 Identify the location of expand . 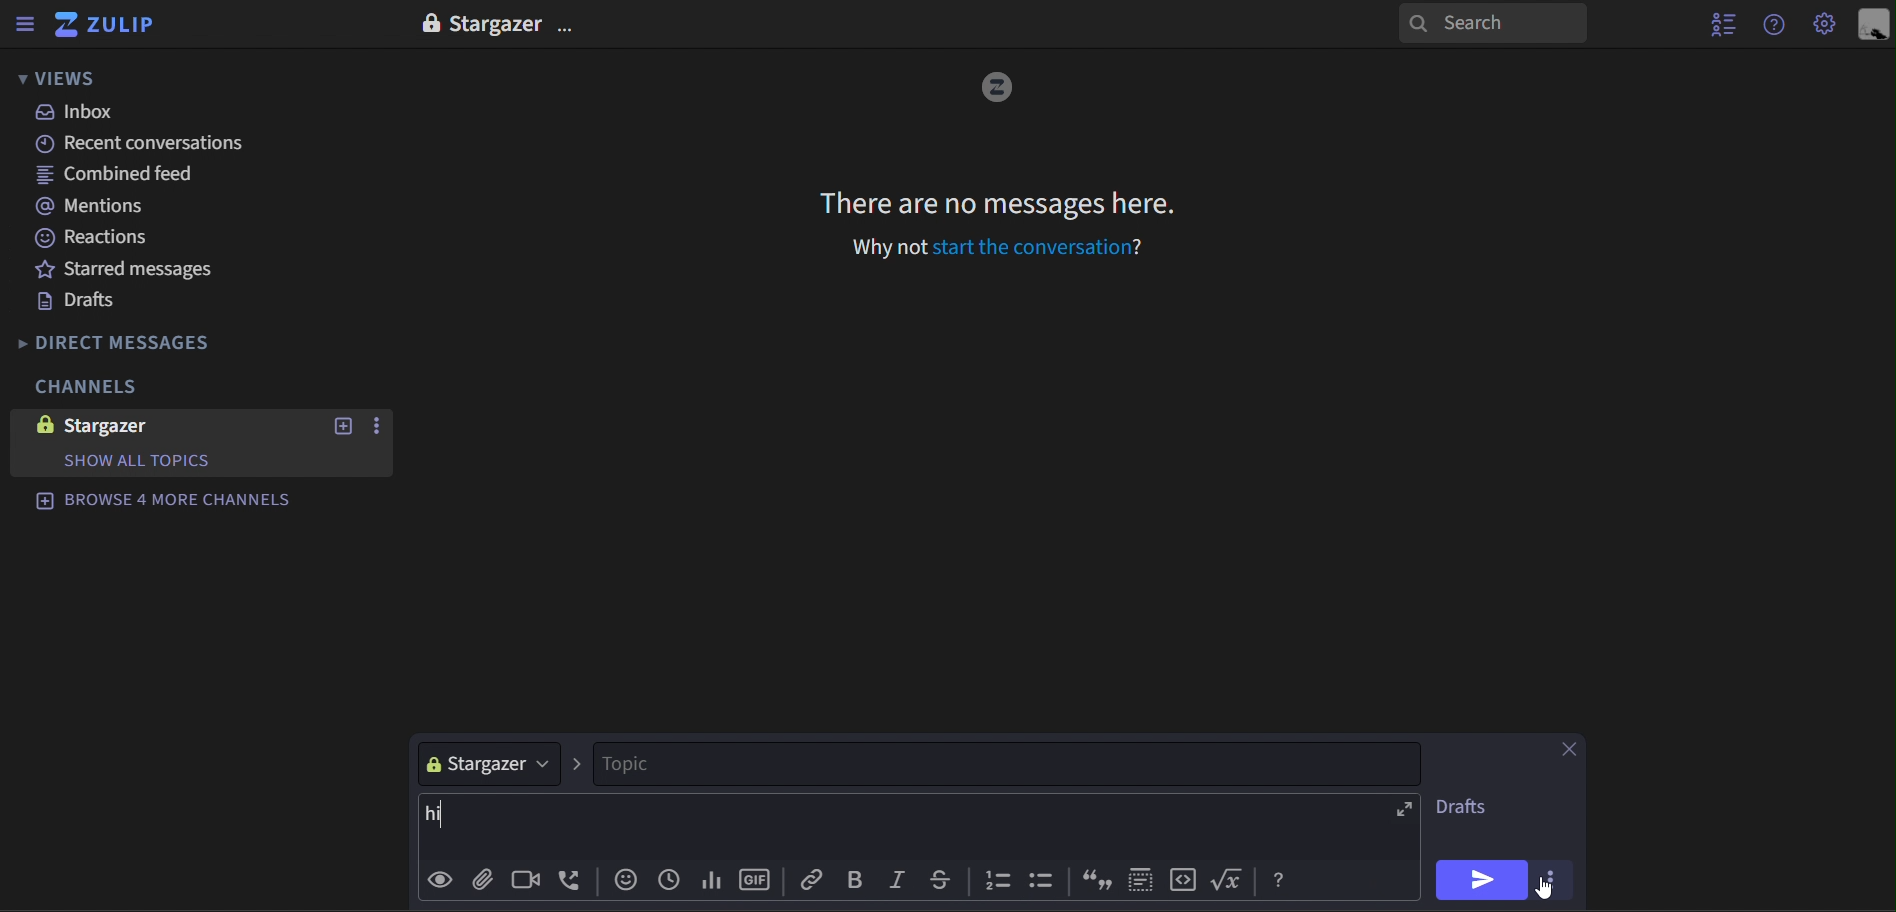
(1403, 809).